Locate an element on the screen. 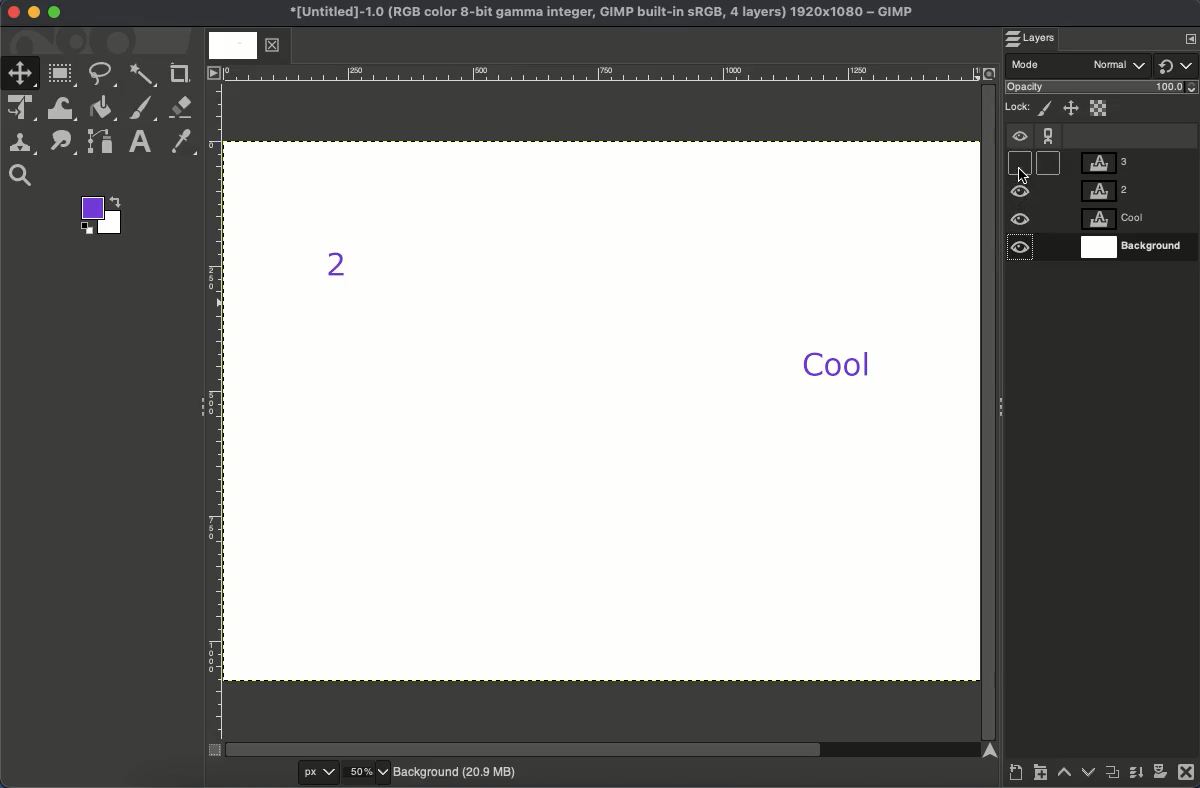 The image size is (1200, 788). Close is located at coordinates (1186, 775).